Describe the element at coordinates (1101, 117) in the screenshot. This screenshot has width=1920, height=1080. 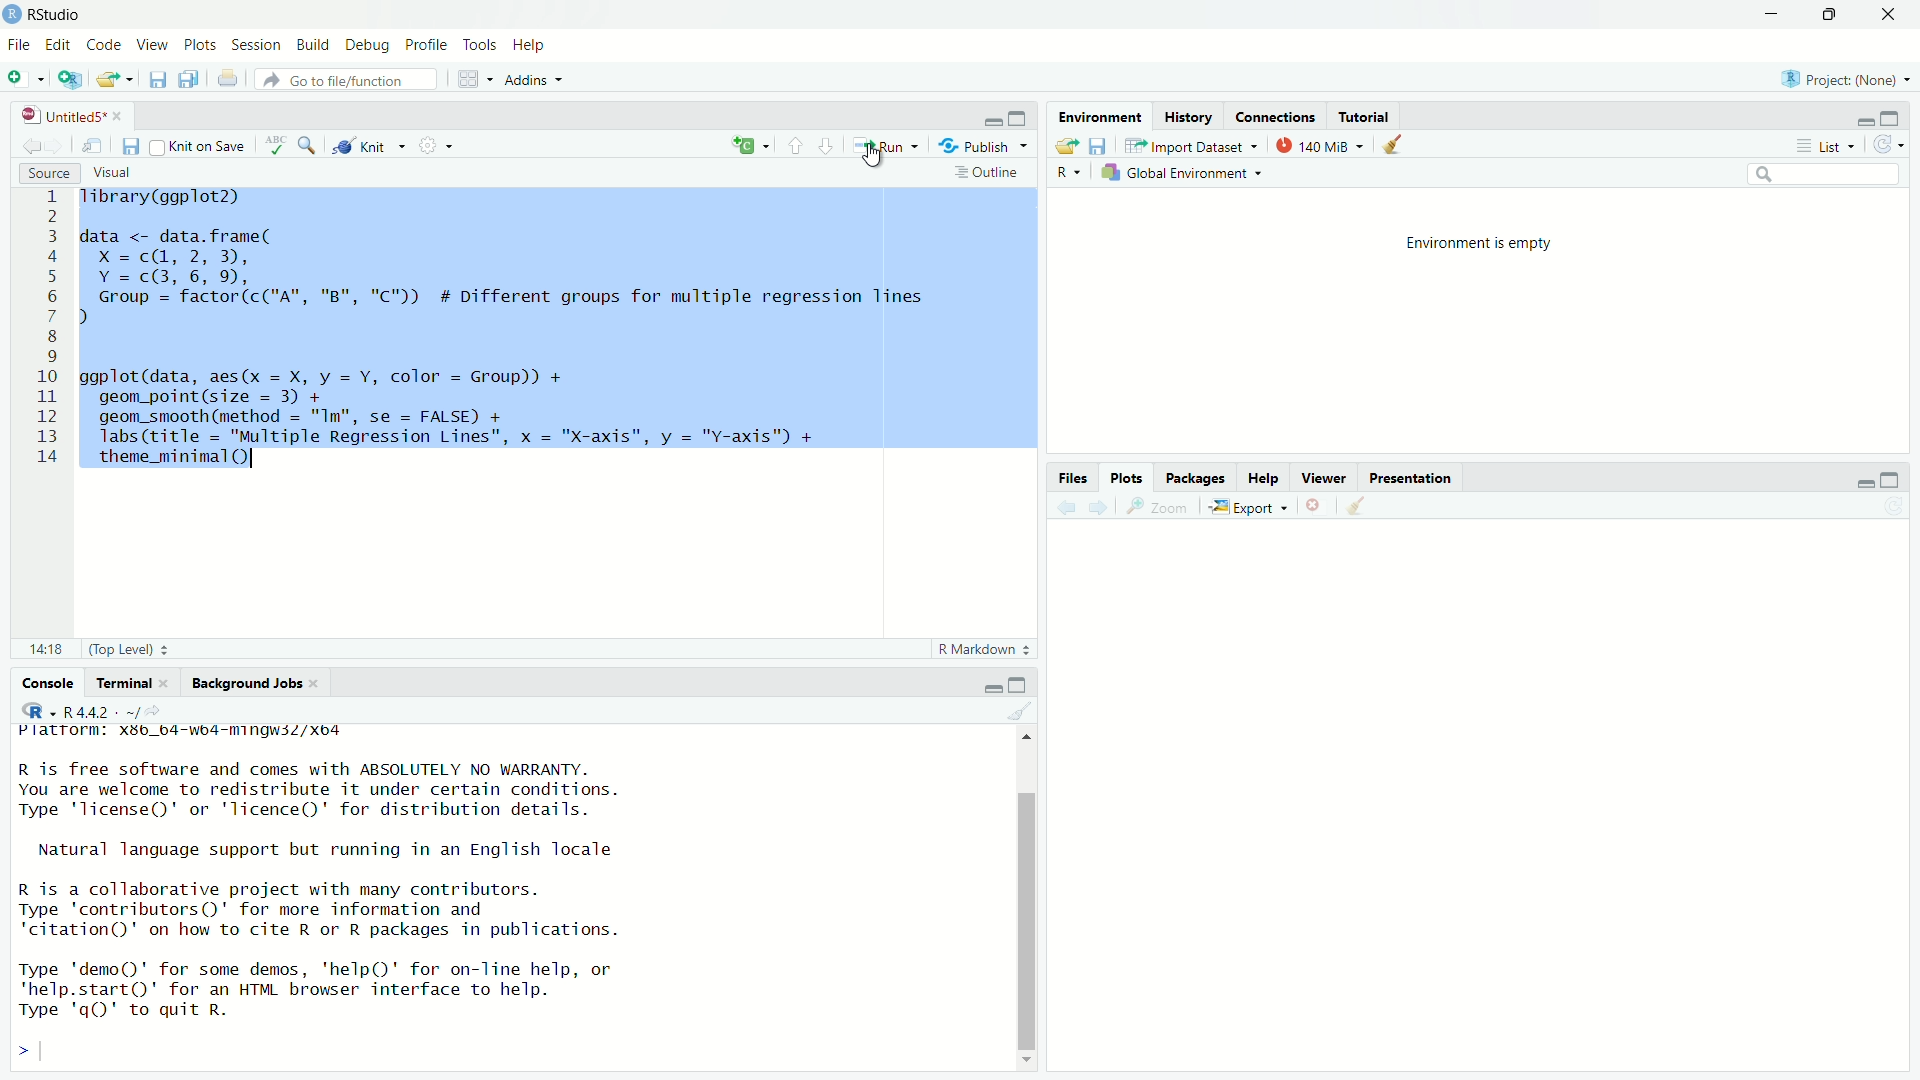
I see `Environment` at that location.